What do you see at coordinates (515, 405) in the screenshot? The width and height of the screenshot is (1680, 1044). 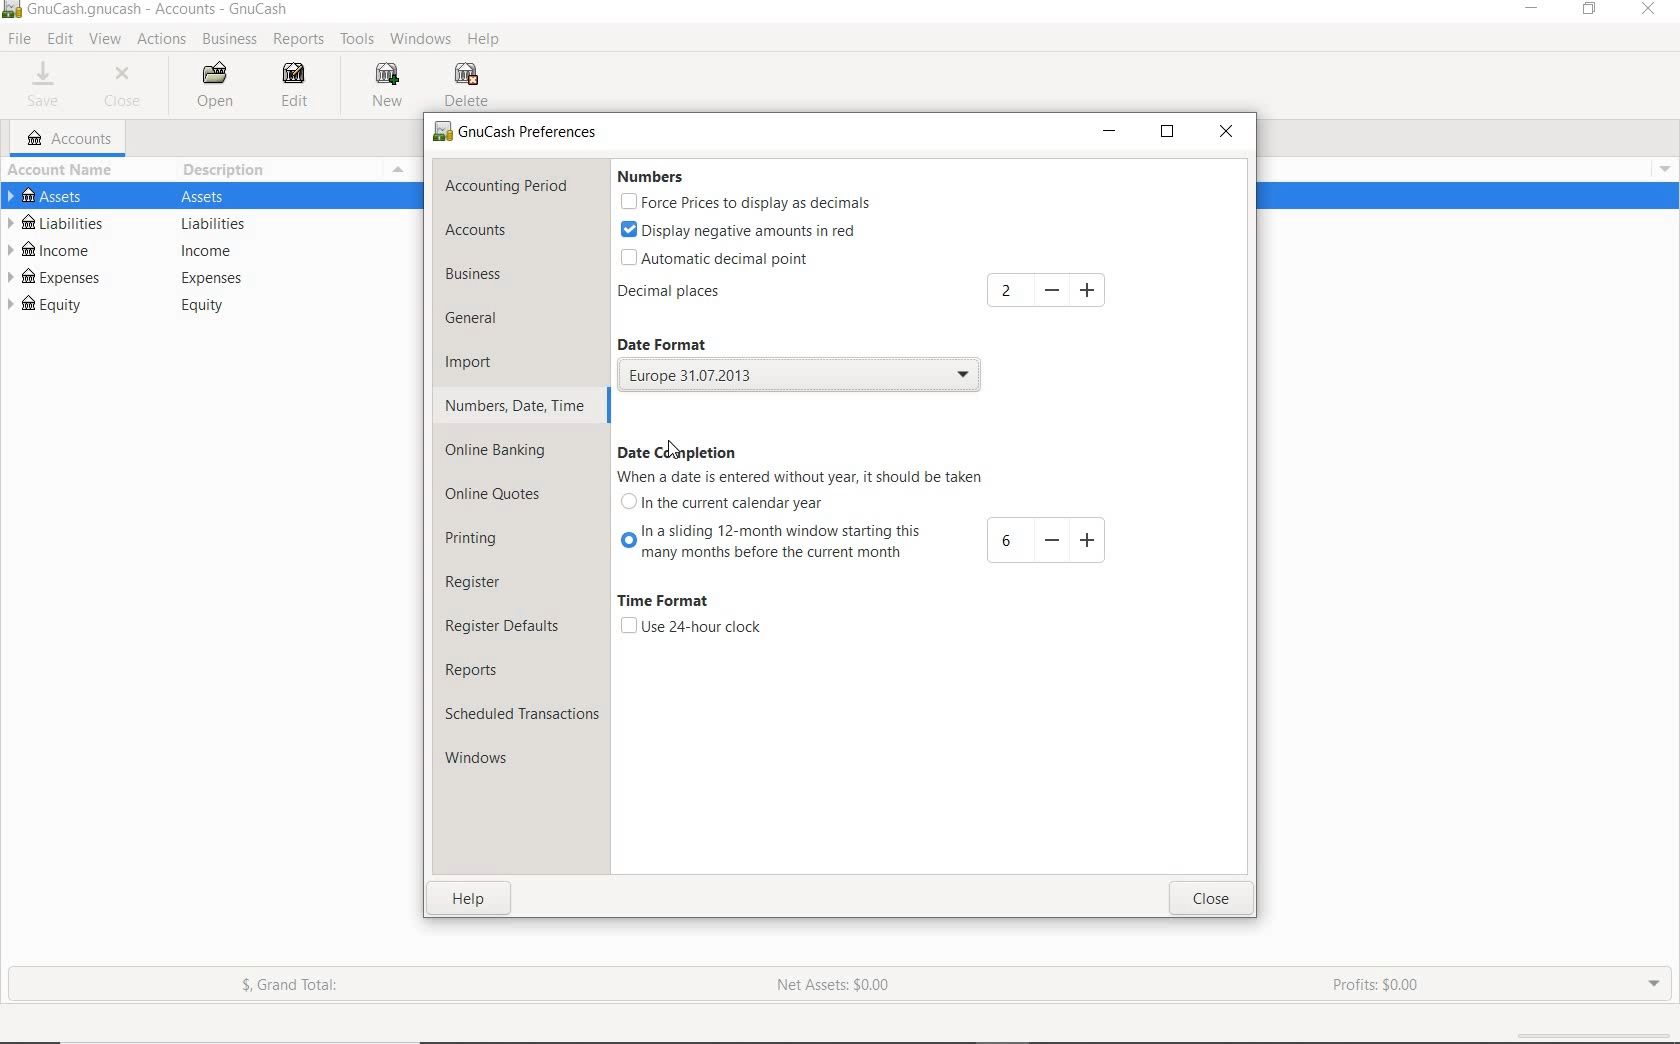 I see `numbers, date, time` at bounding box center [515, 405].